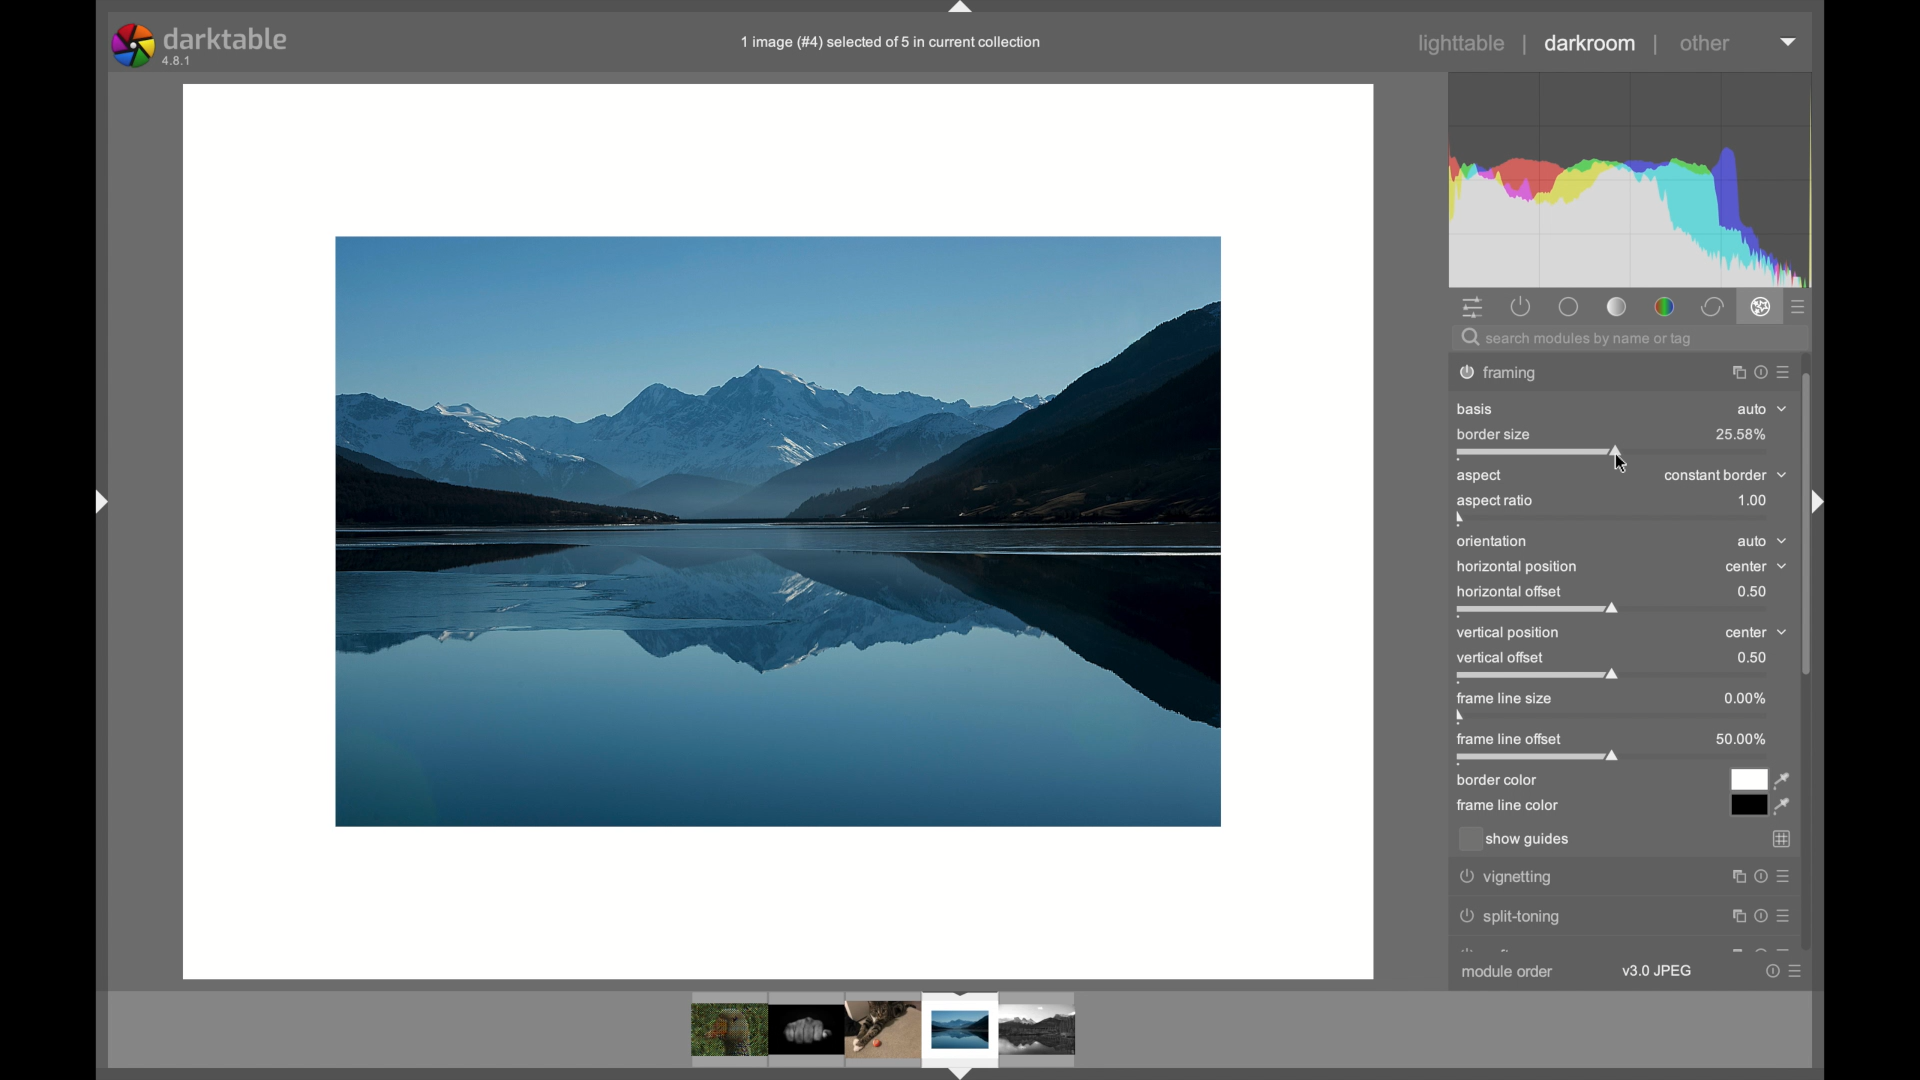  Describe the element at coordinates (1763, 411) in the screenshot. I see `auto dropdown` at that location.